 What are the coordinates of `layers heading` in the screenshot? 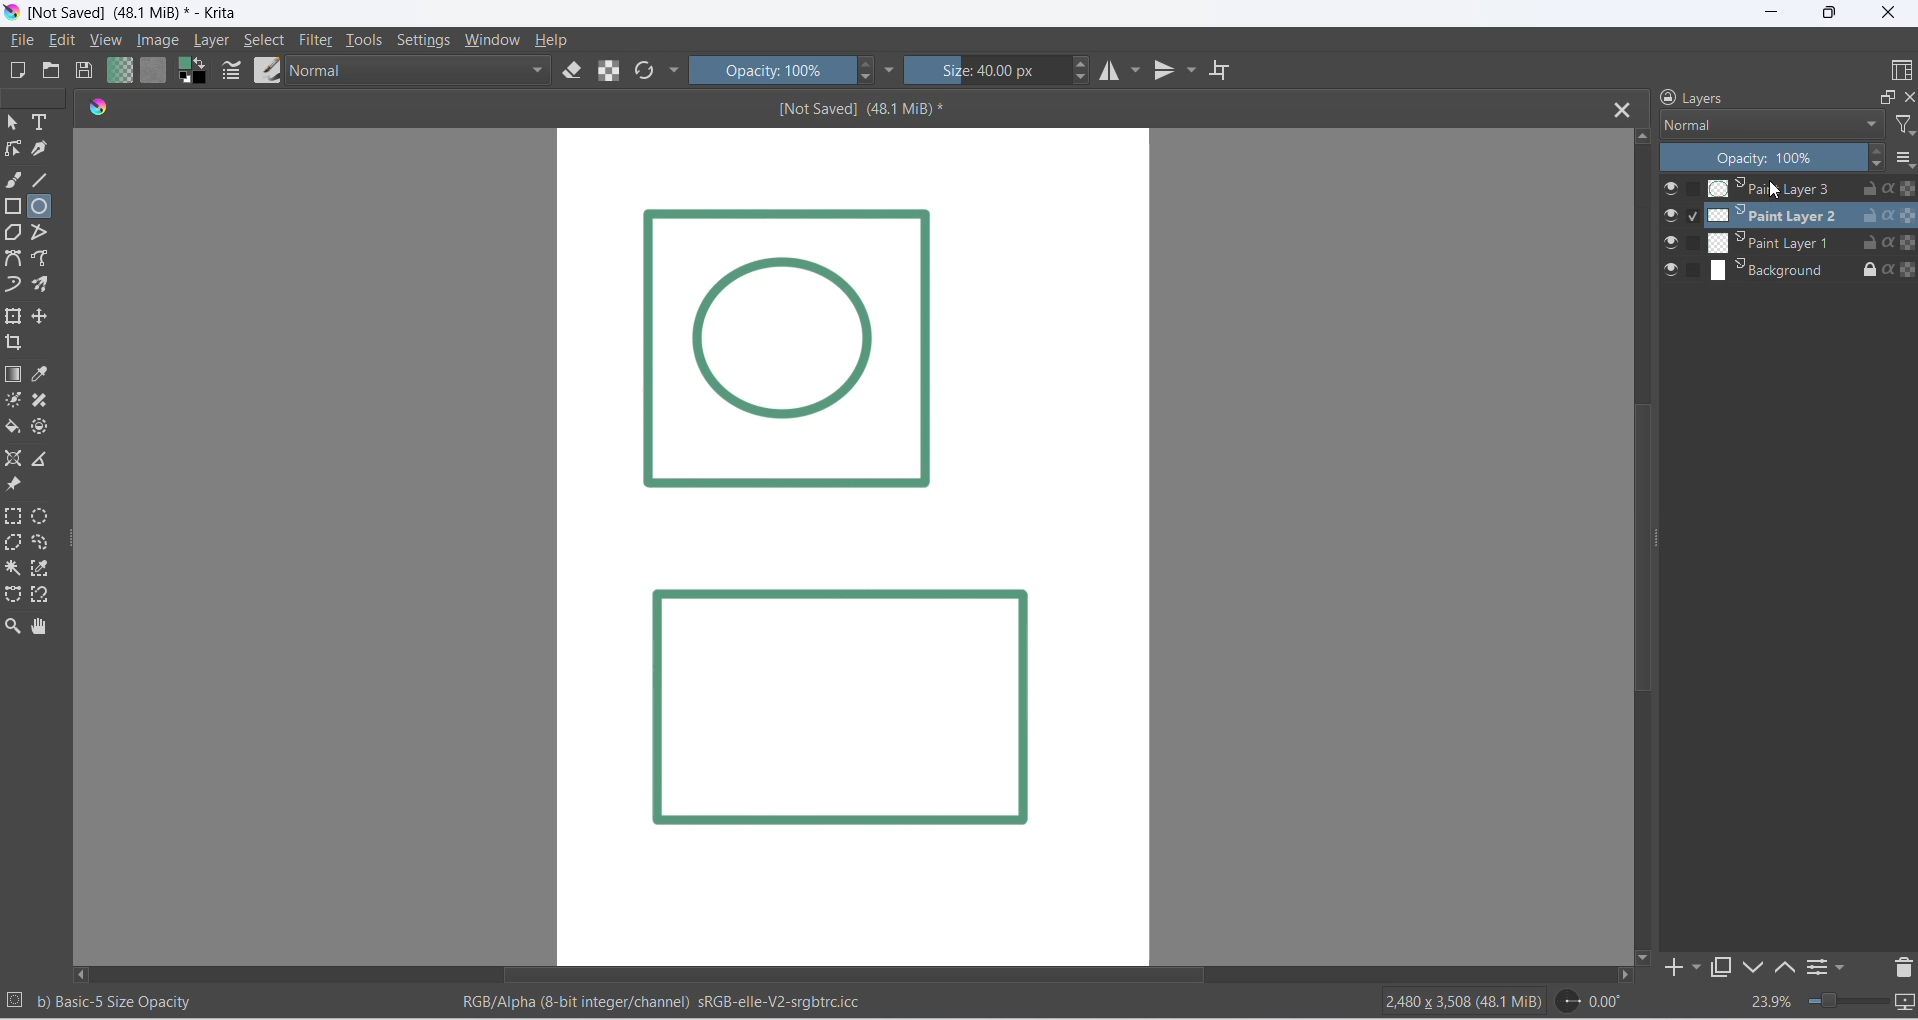 It's located at (1750, 96).